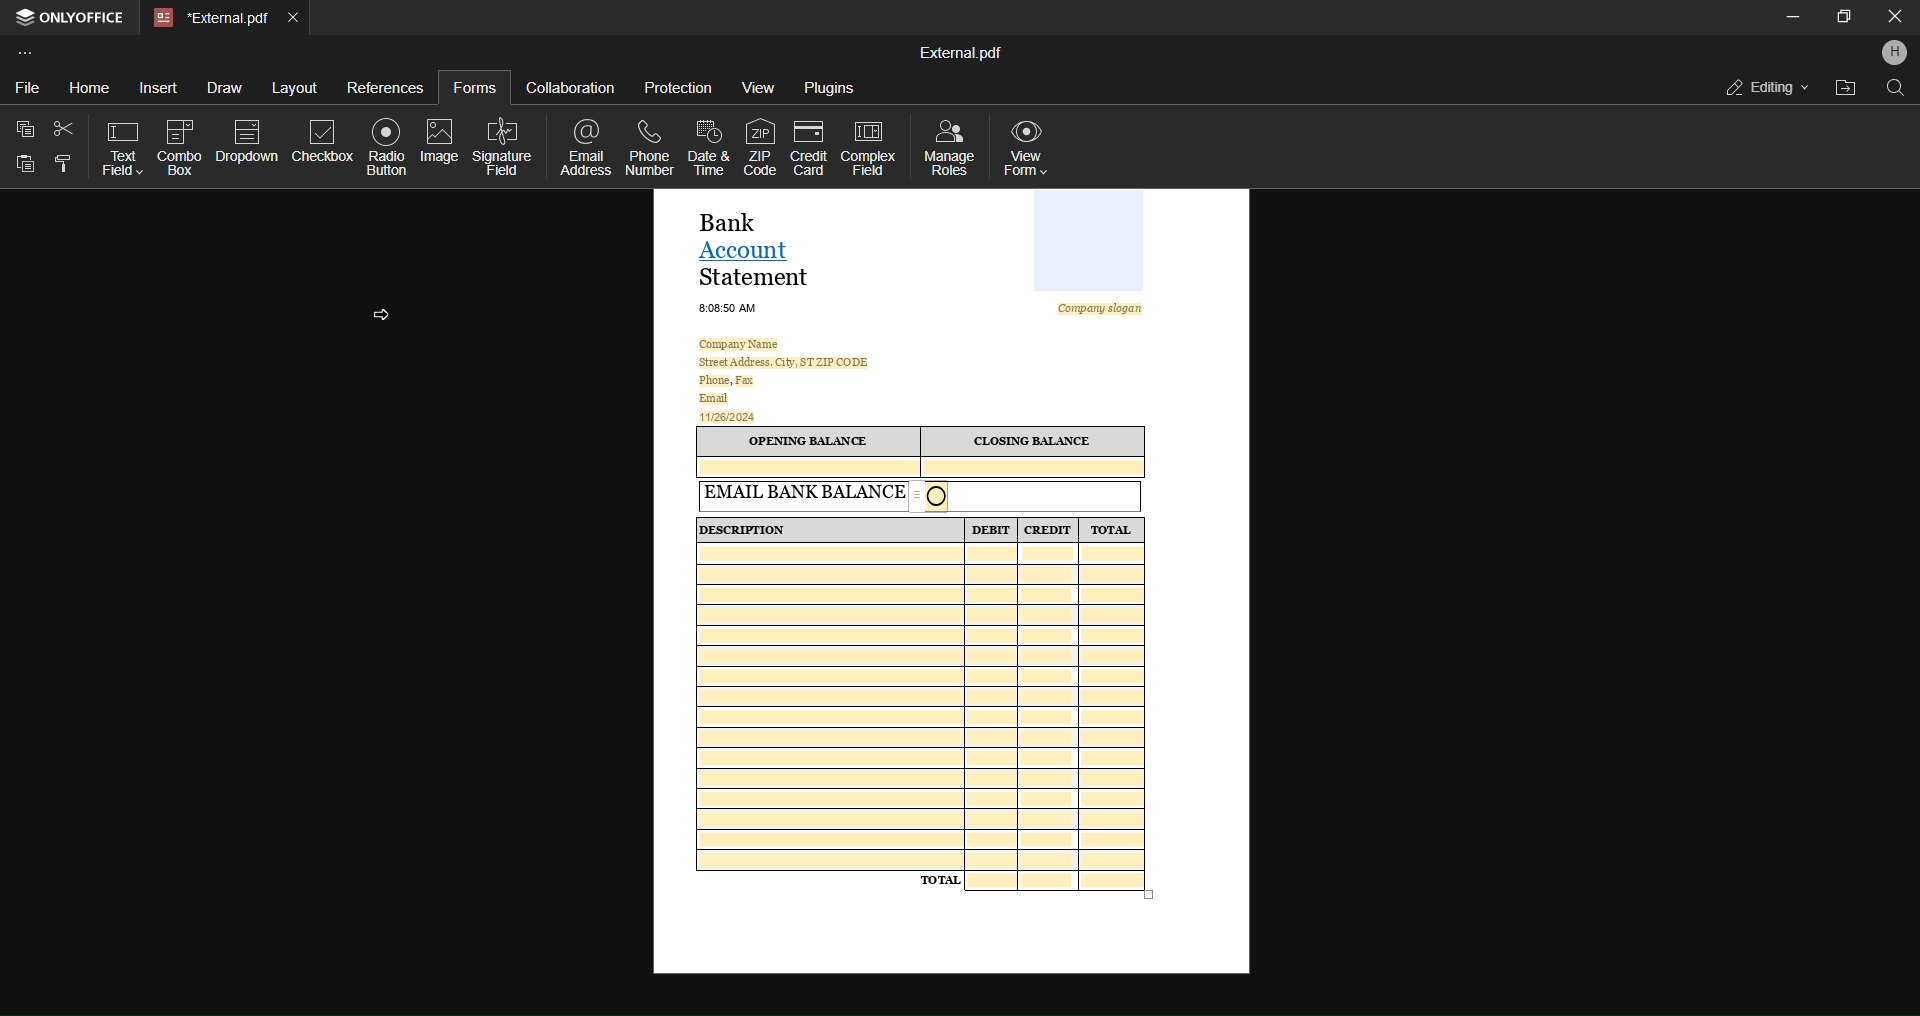 The width and height of the screenshot is (1920, 1016). What do you see at coordinates (440, 141) in the screenshot?
I see `image` at bounding box center [440, 141].